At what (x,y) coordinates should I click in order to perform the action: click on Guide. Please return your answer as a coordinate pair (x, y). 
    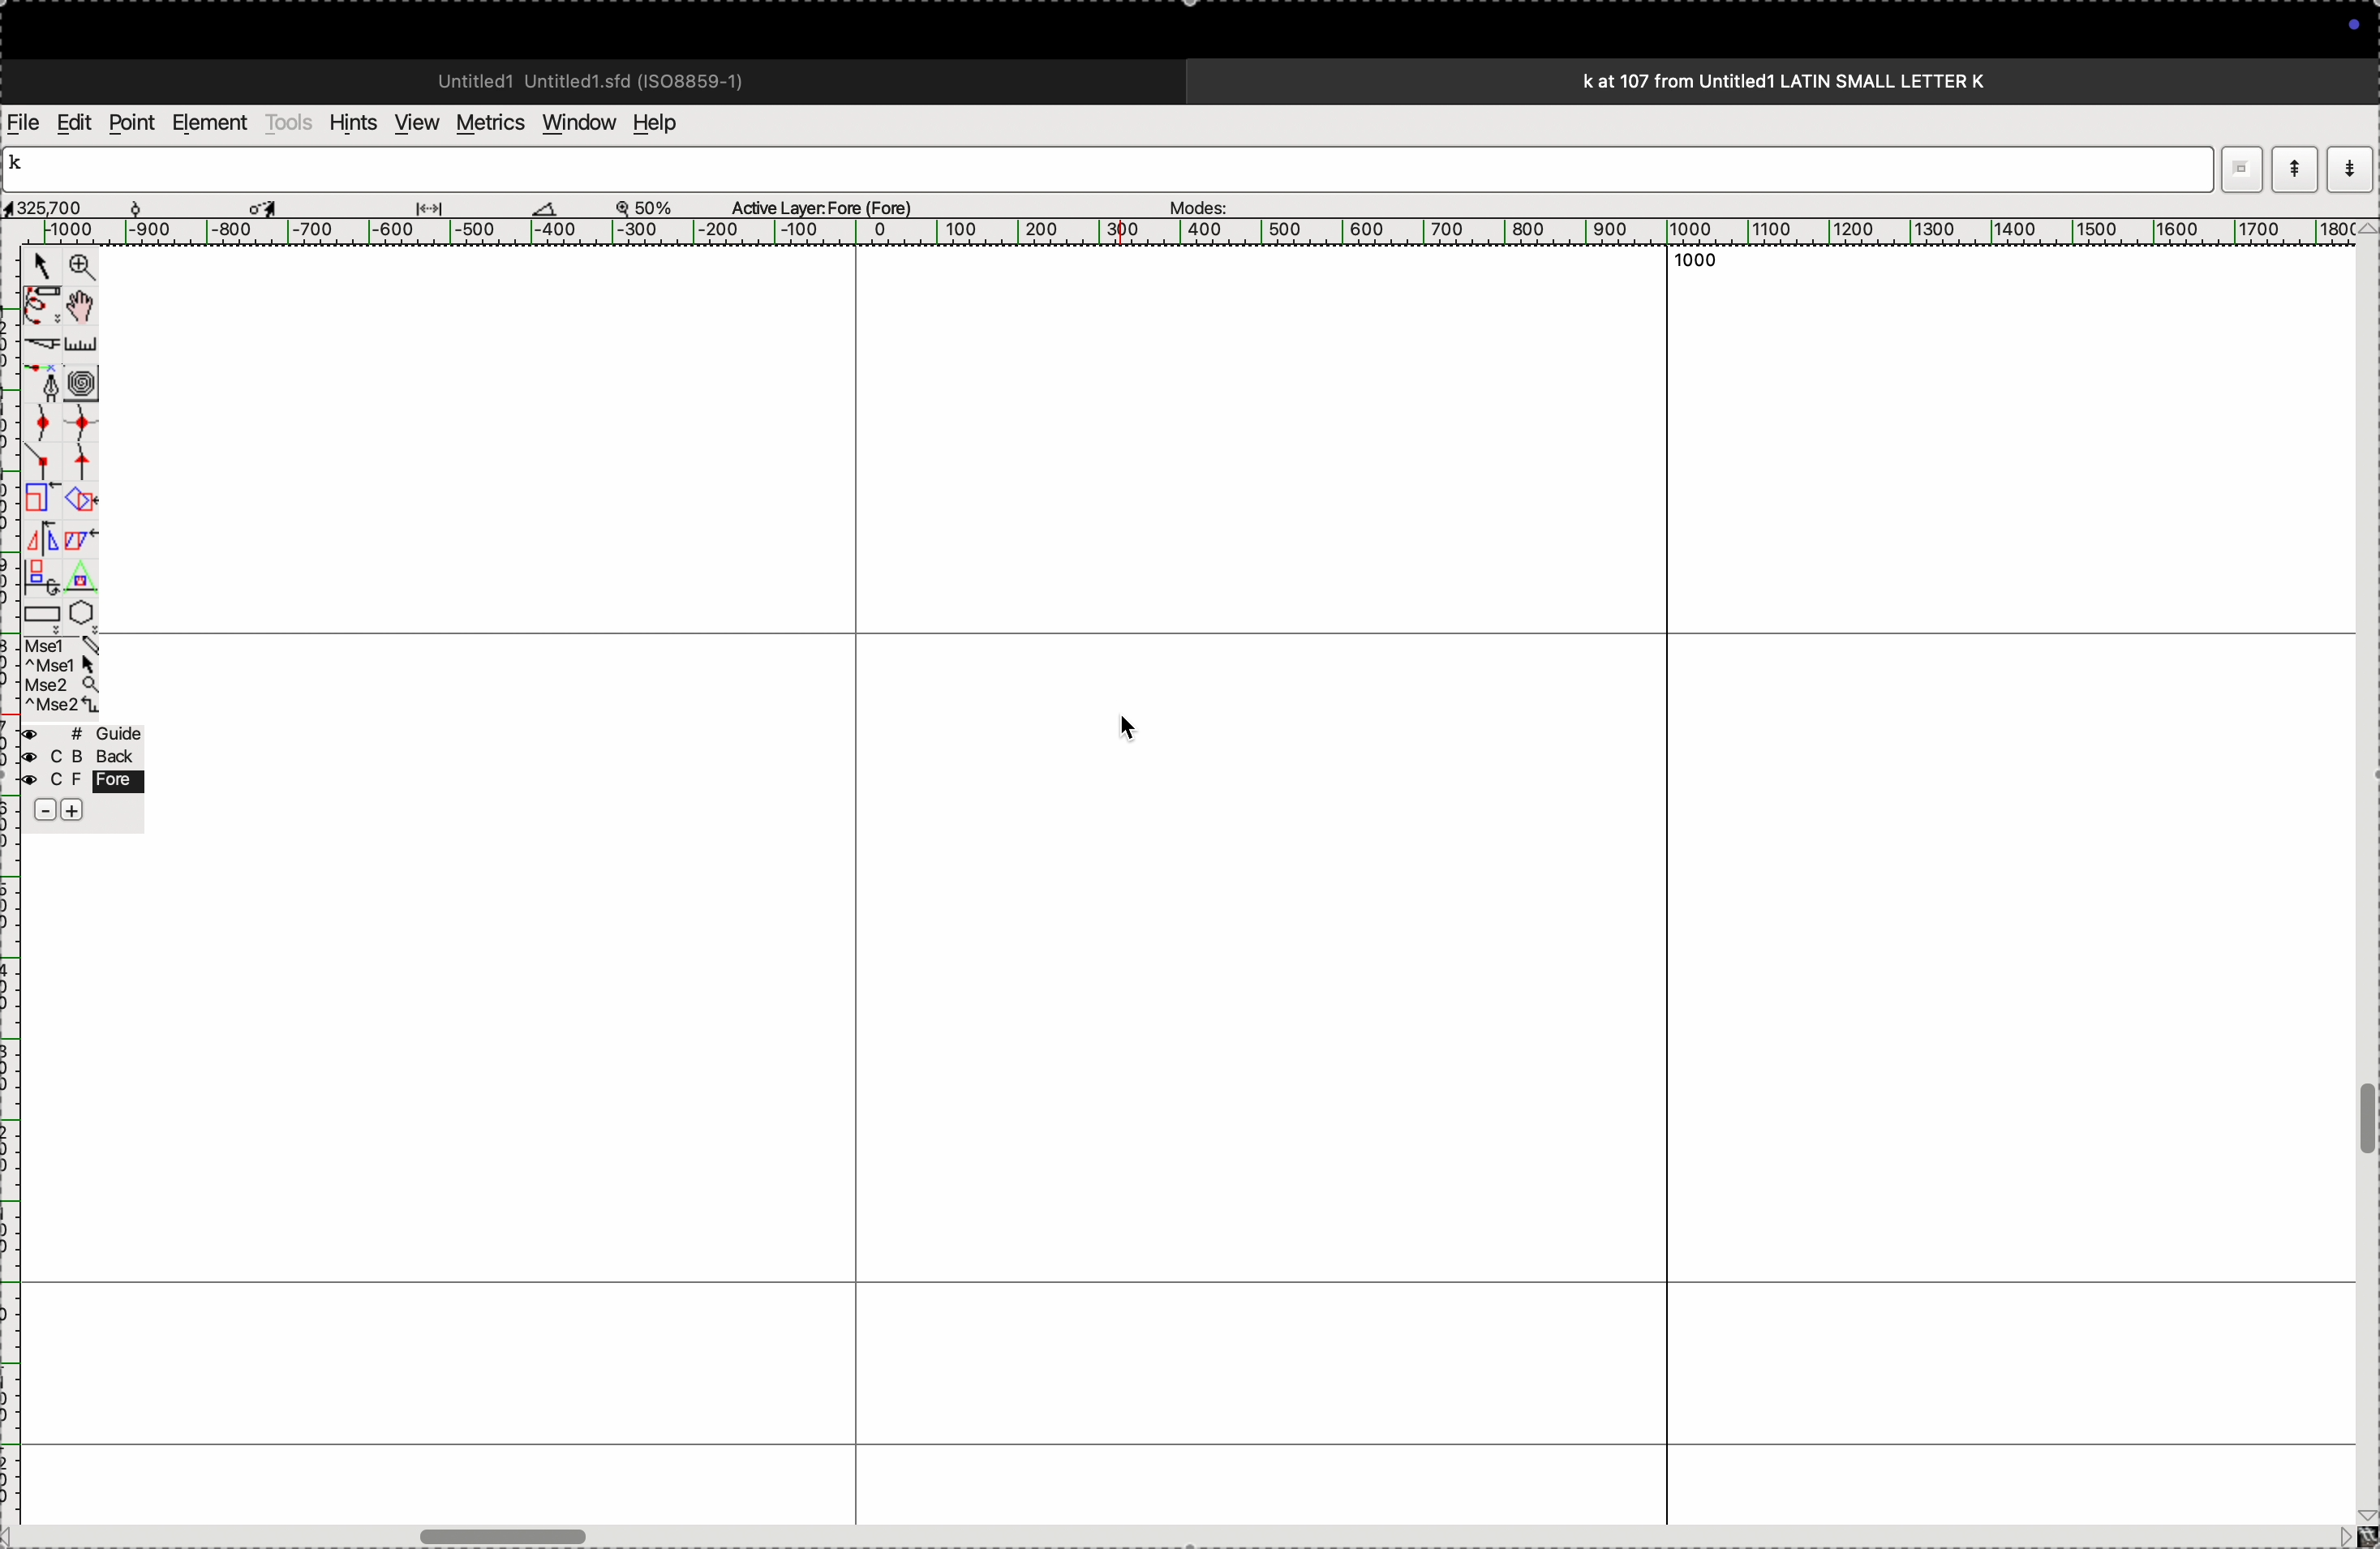
    Looking at the image, I should click on (81, 774).